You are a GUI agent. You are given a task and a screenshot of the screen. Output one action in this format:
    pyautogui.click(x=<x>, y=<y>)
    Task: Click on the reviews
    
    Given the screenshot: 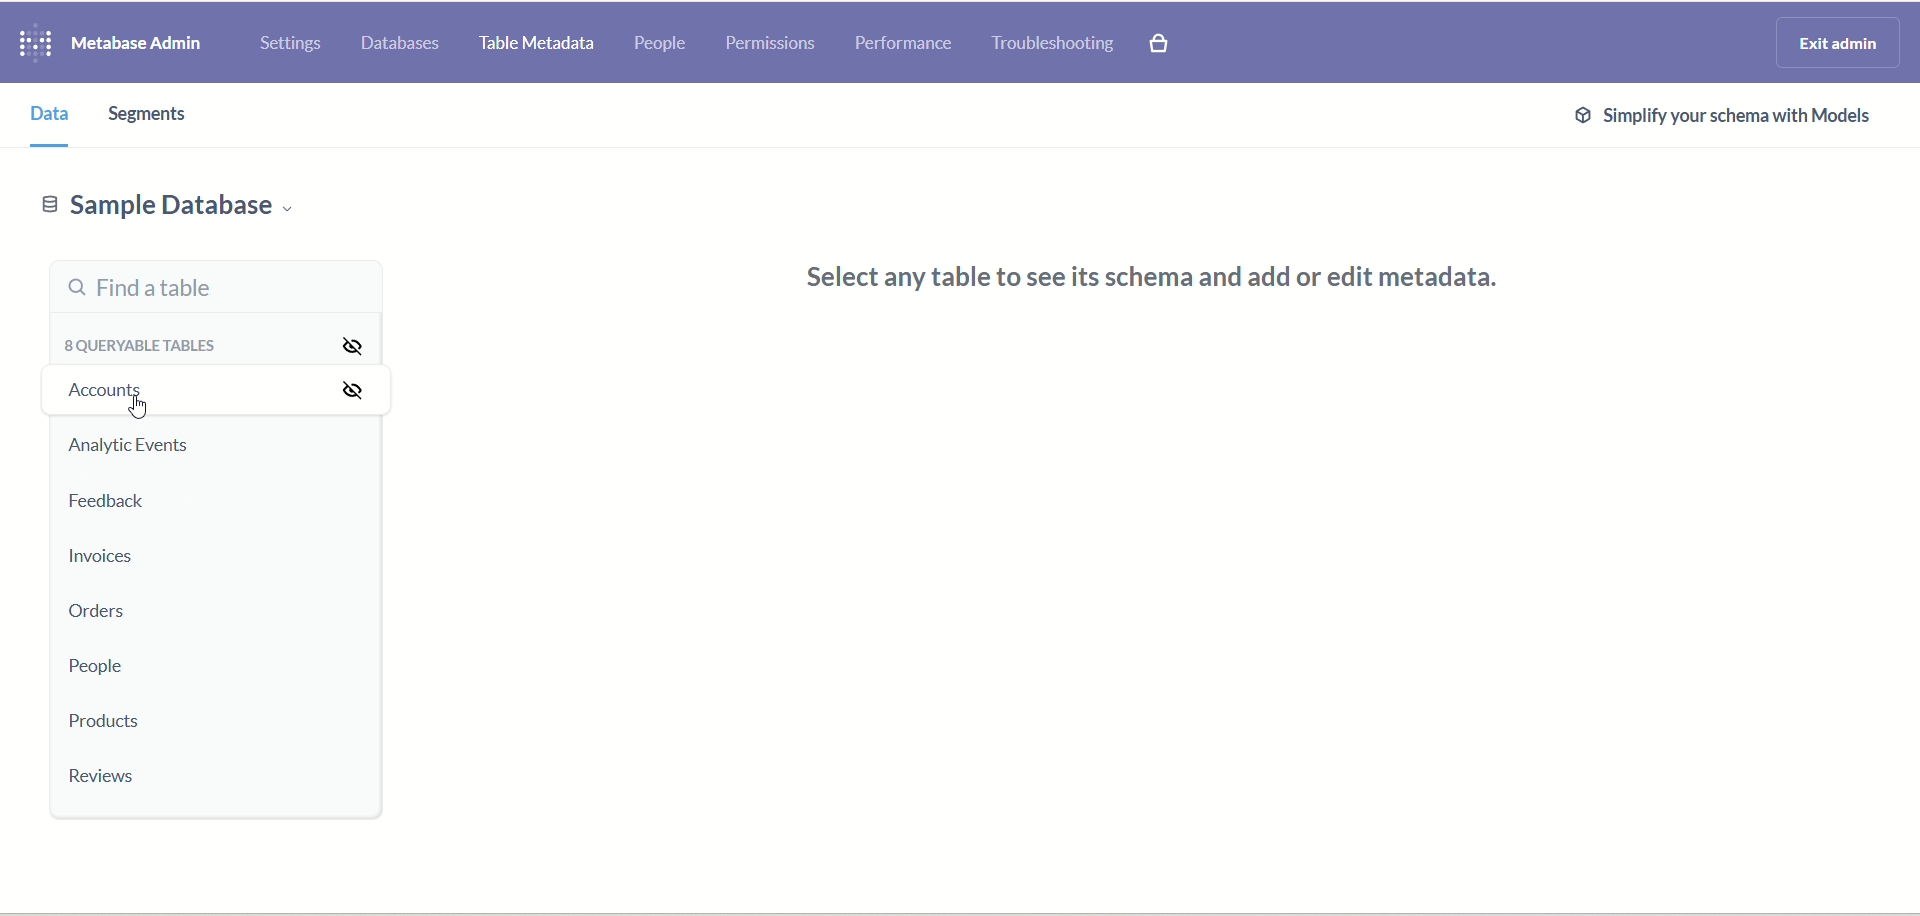 What is the action you would take?
    pyautogui.click(x=109, y=779)
    